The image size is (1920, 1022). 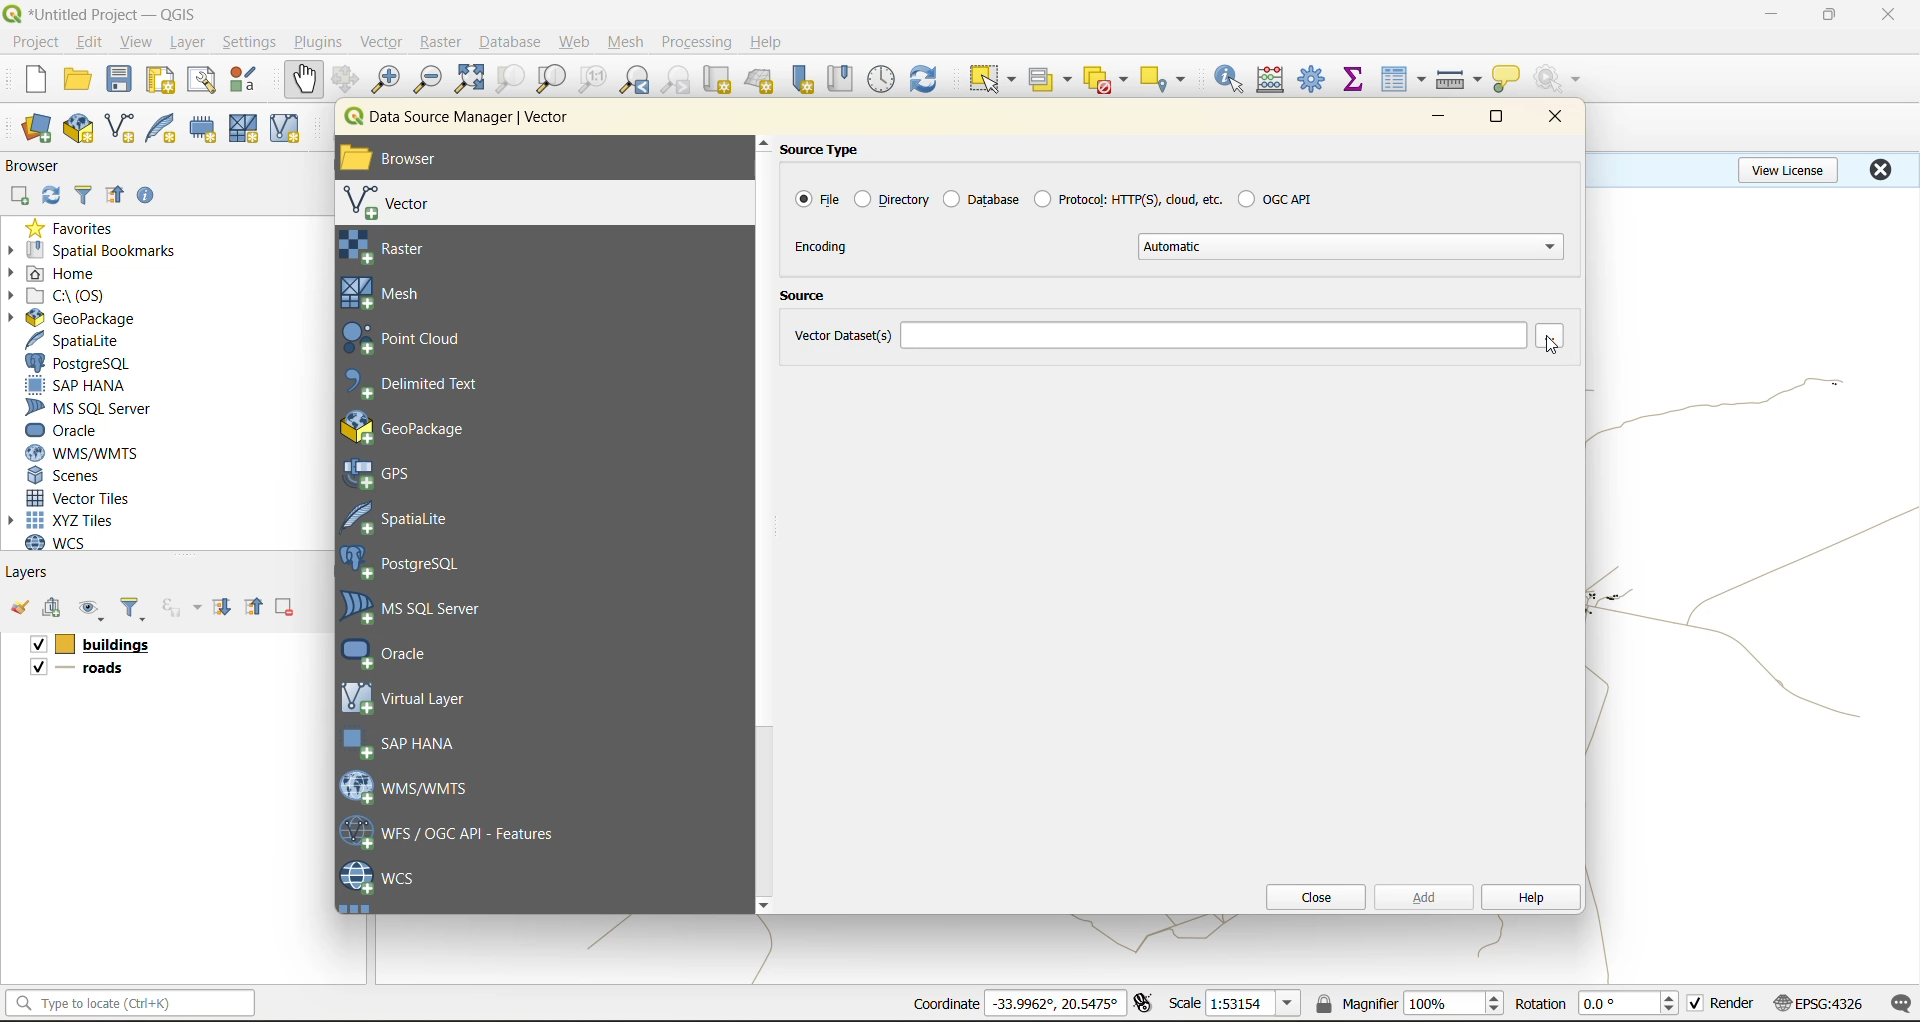 I want to click on add, so click(x=55, y=609).